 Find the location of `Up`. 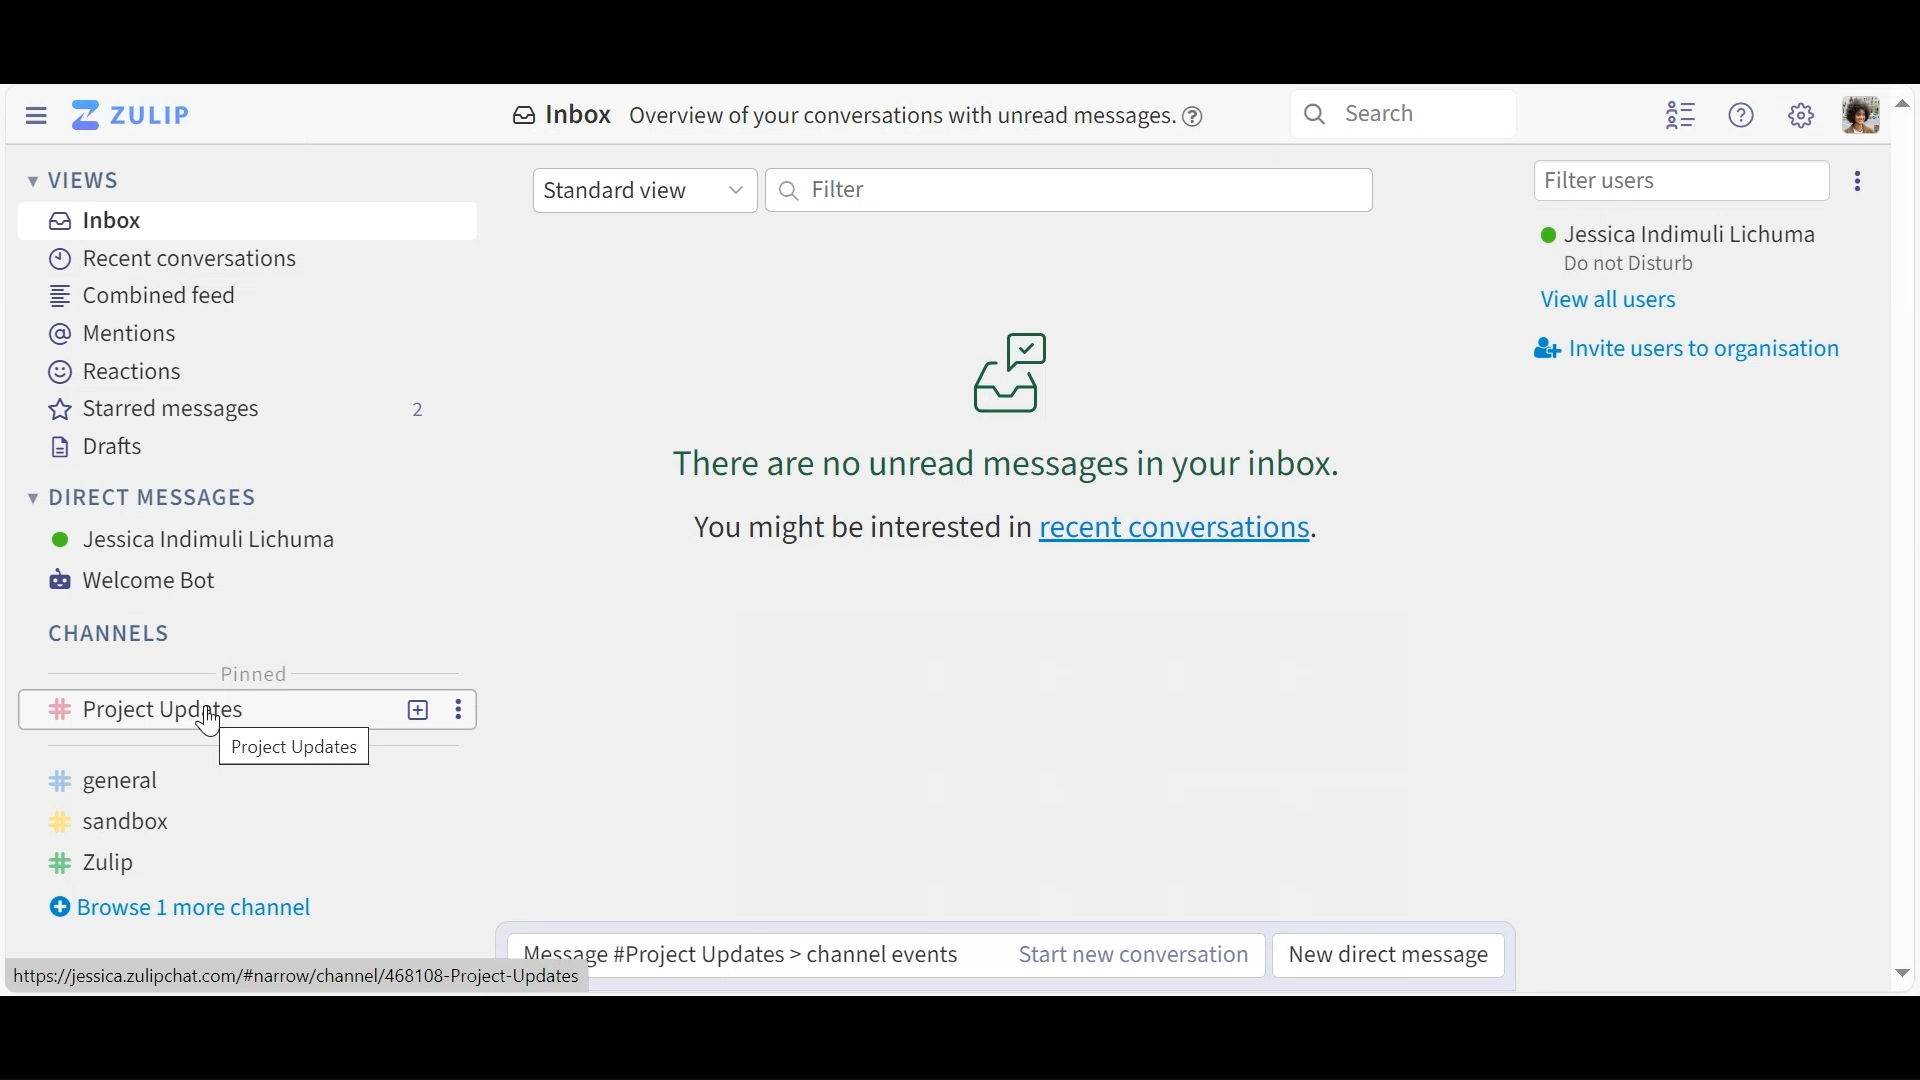

Up is located at coordinates (1904, 100).